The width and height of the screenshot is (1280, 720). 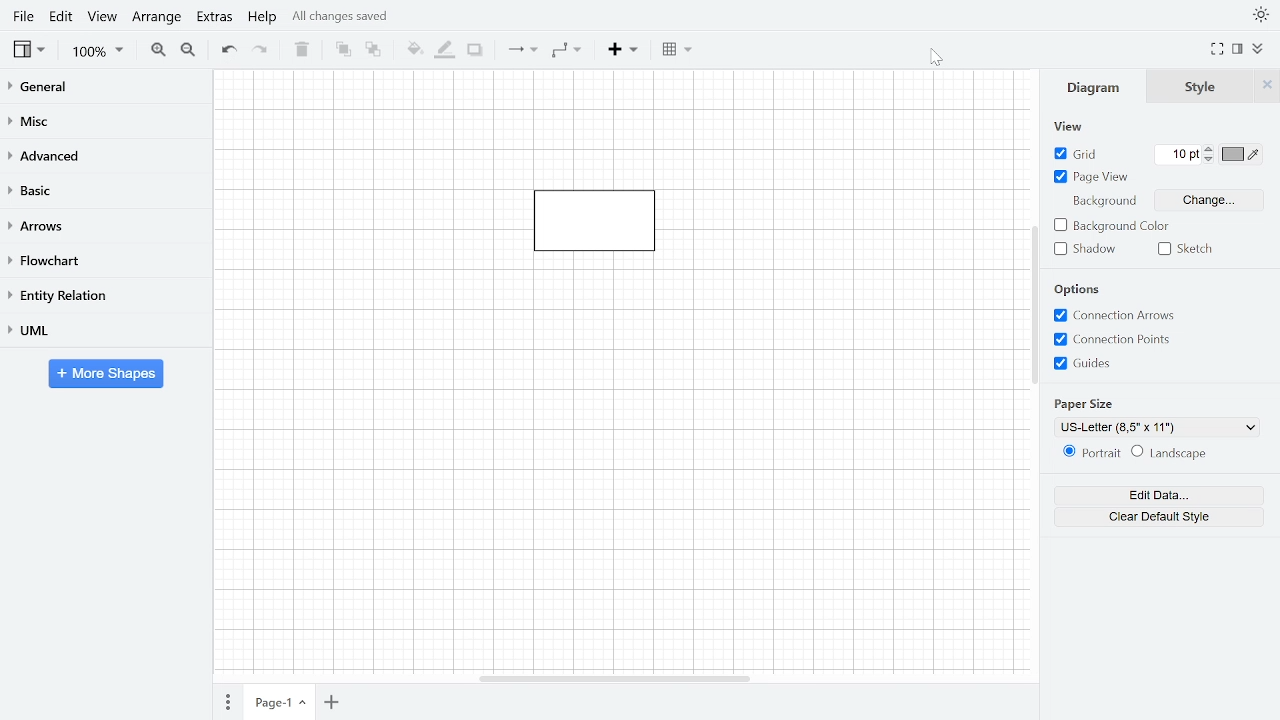 I want to click on Format, so click(x=1238, y=50).